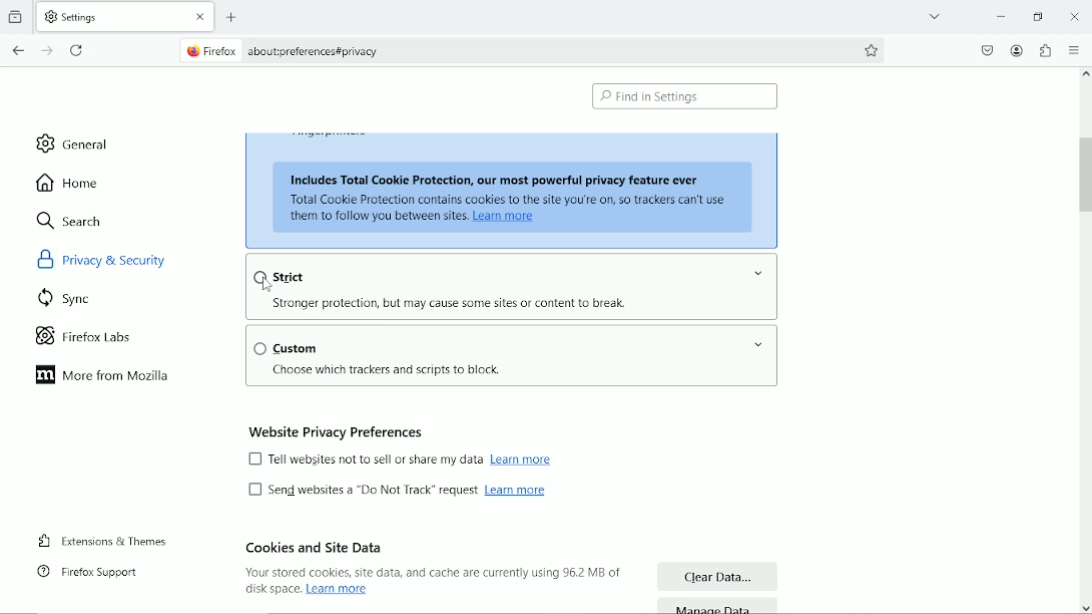 The width and height of the screenshot is (1092, 614). I want to click on sync, so click(66, 300).